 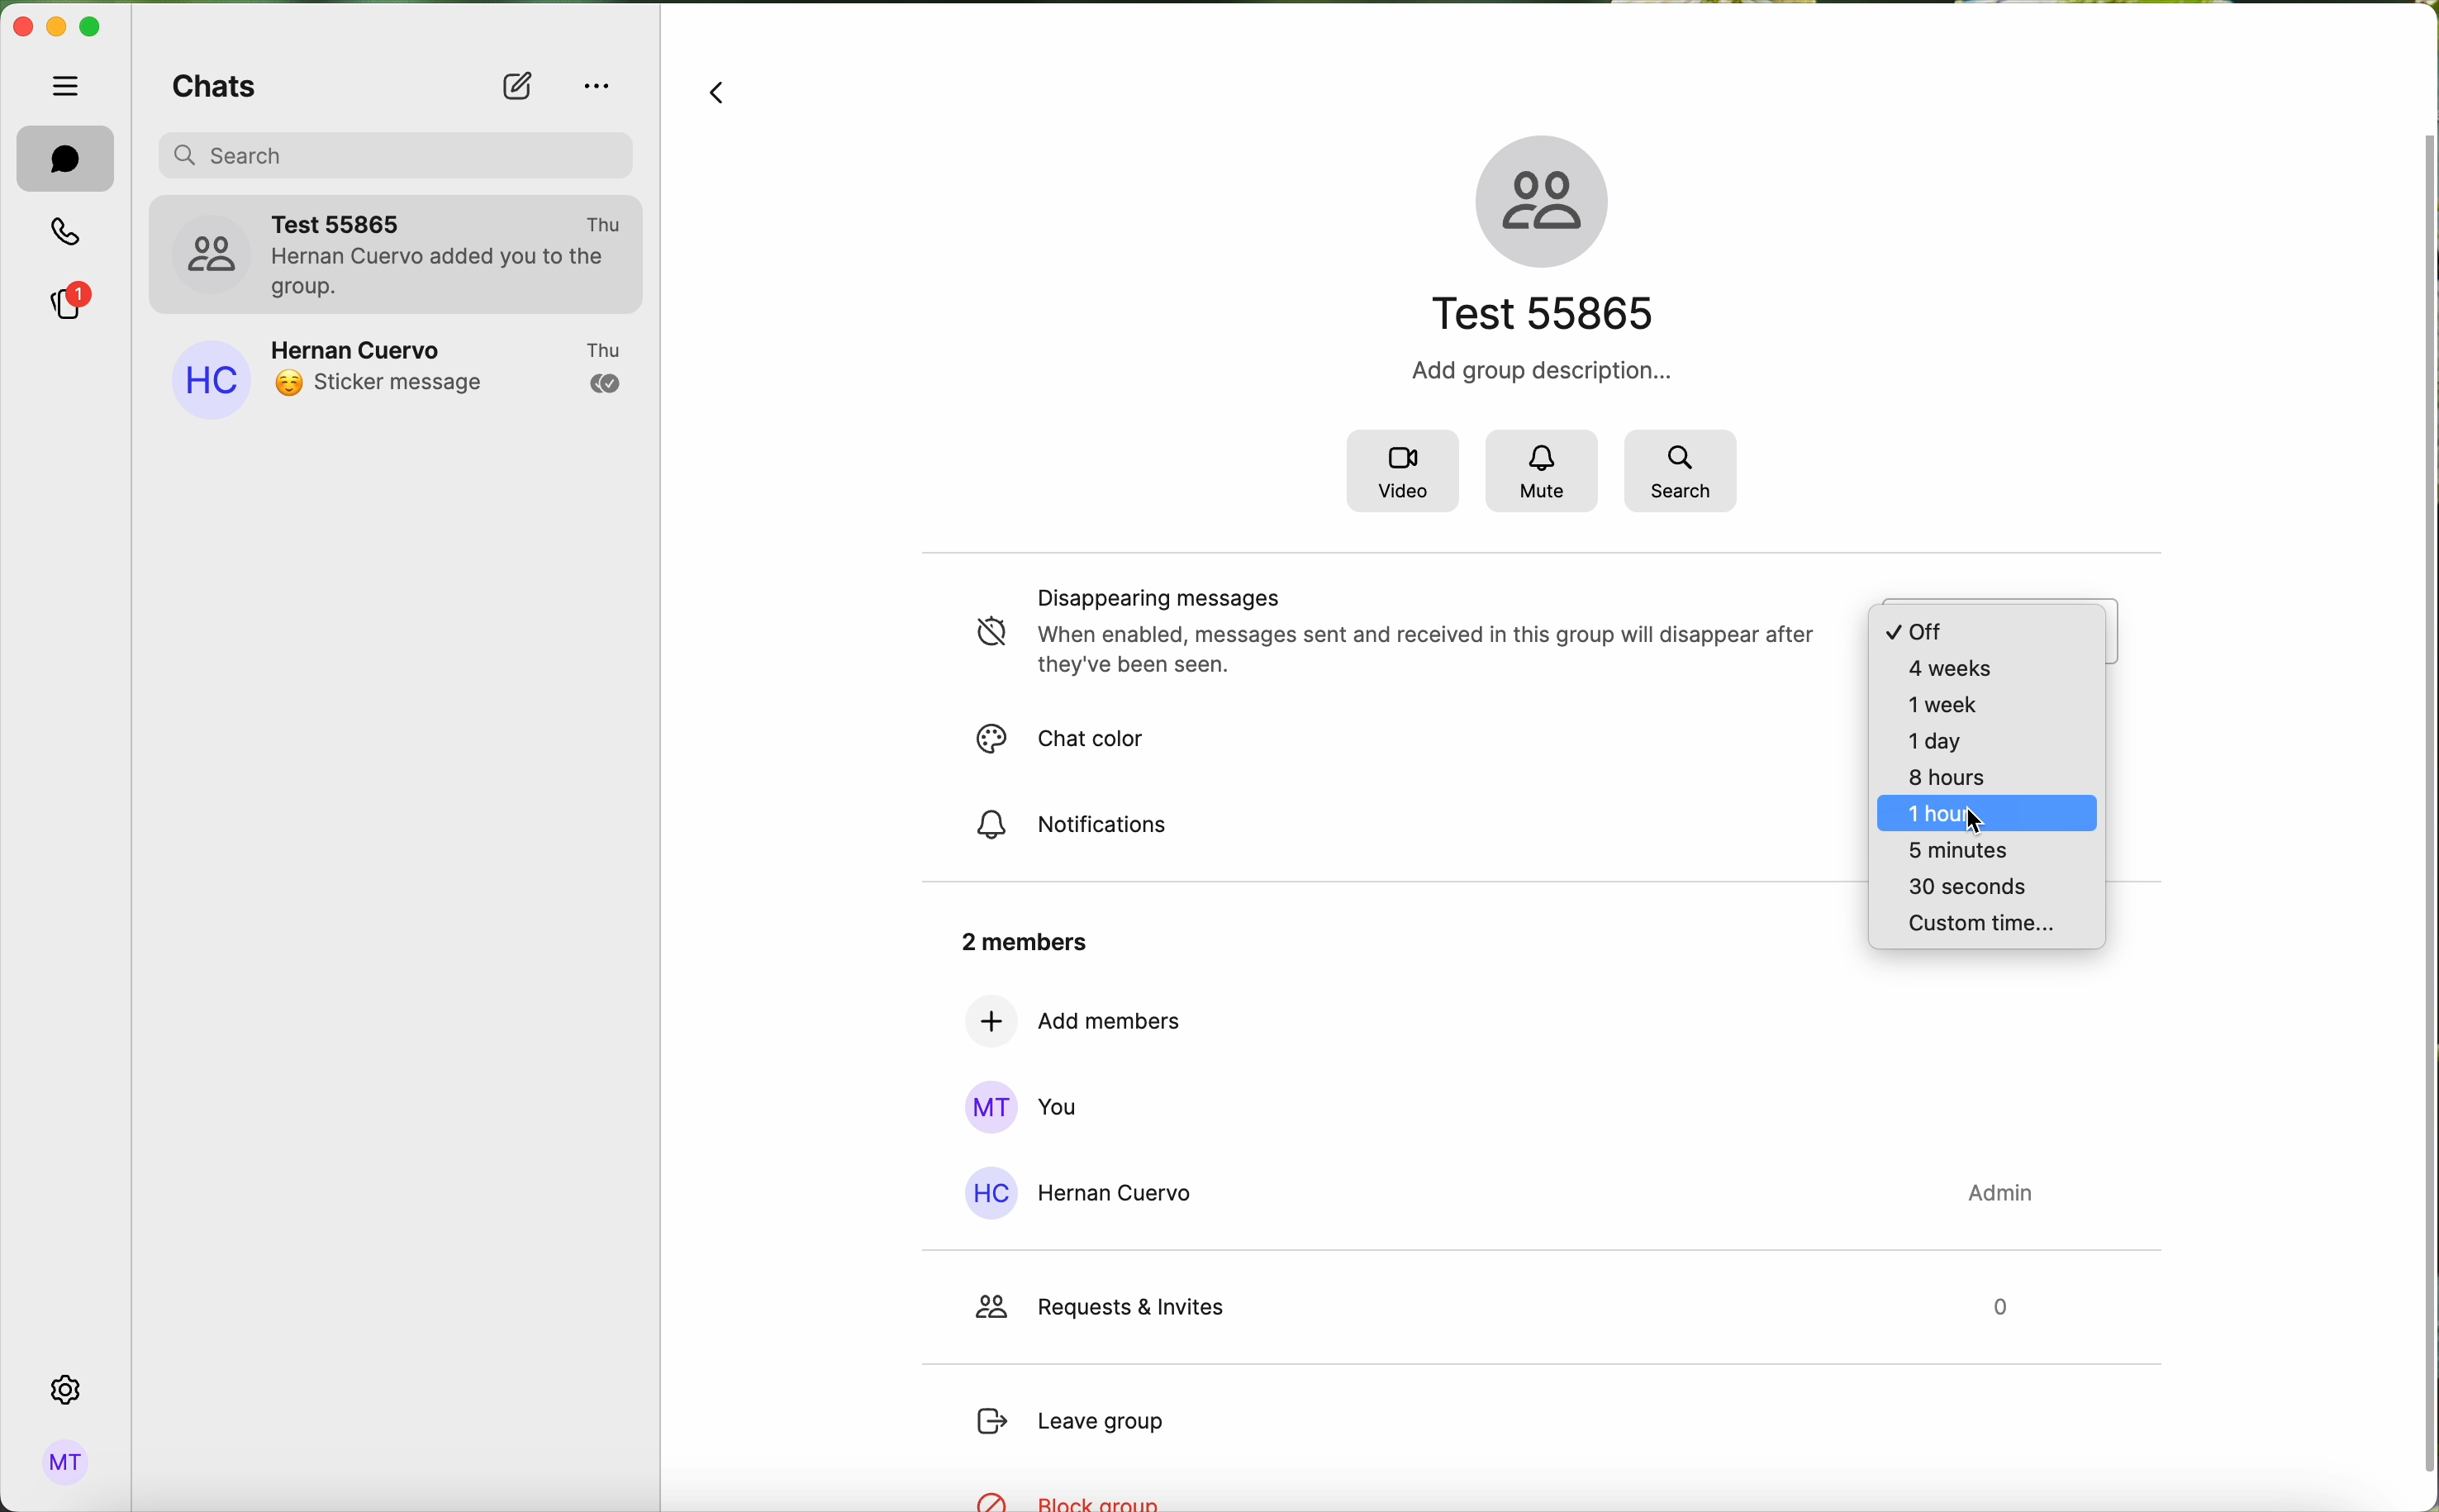 I want to click on calls, so click(x=68, y=231).